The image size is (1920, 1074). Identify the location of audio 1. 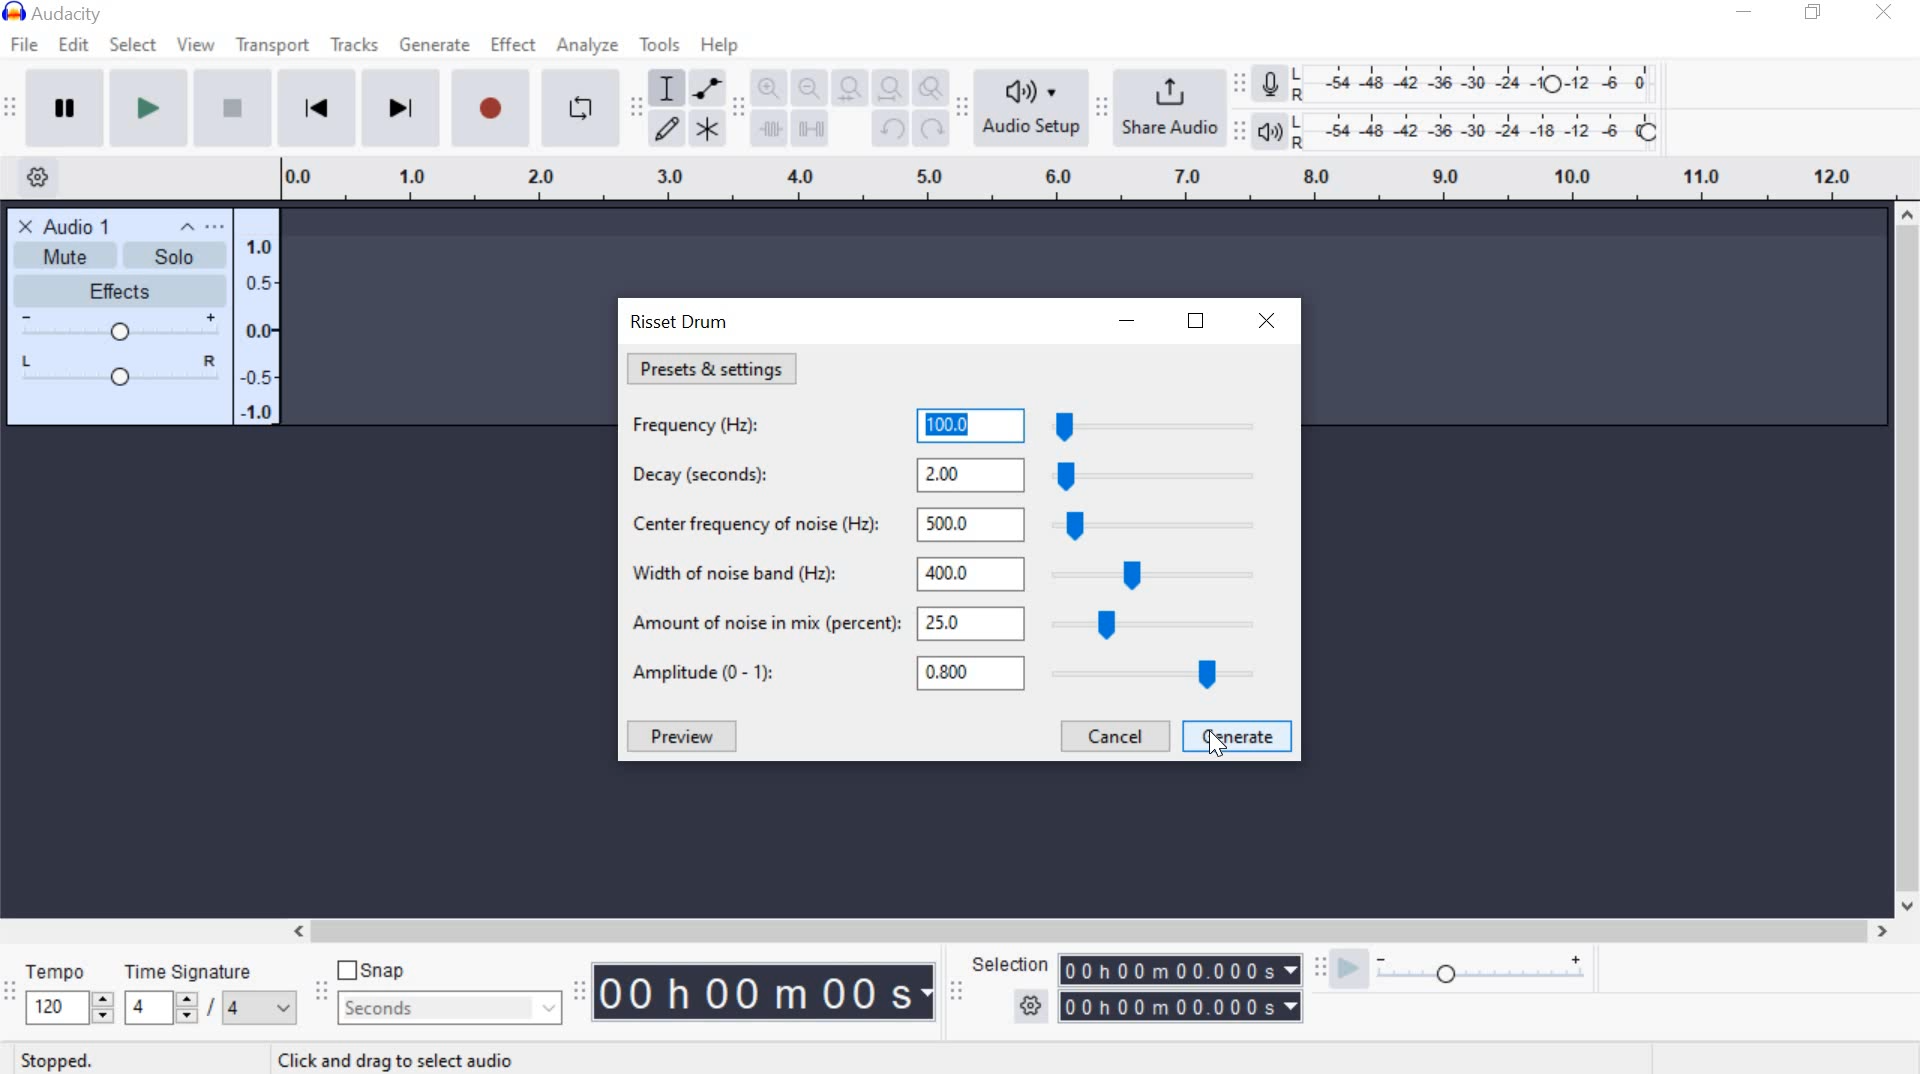
(79, 224).